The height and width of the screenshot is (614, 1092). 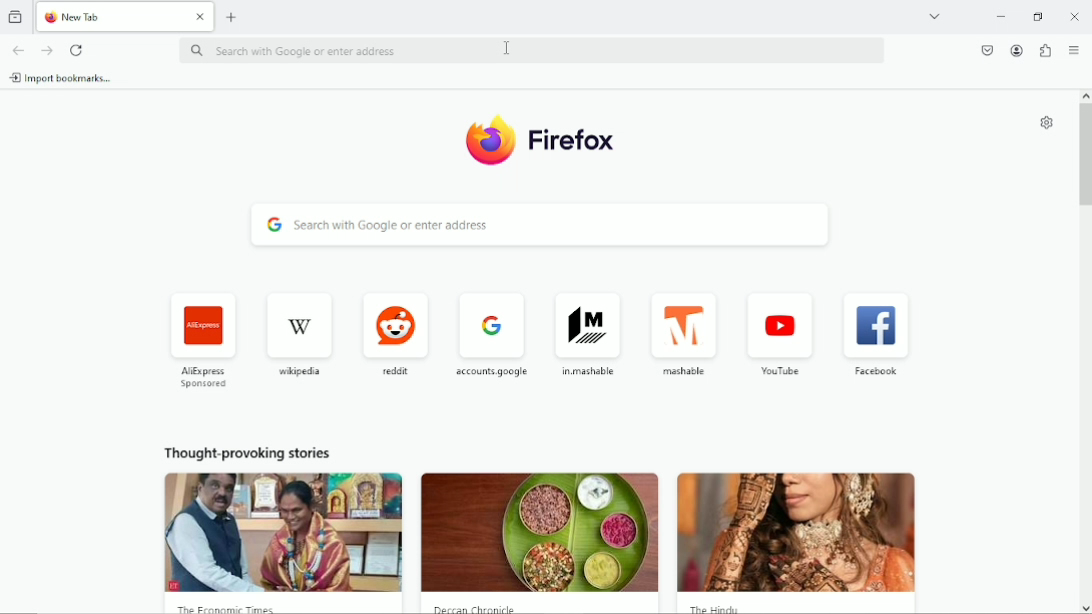 I want to click on minimize, so click(x=1000, y=17).